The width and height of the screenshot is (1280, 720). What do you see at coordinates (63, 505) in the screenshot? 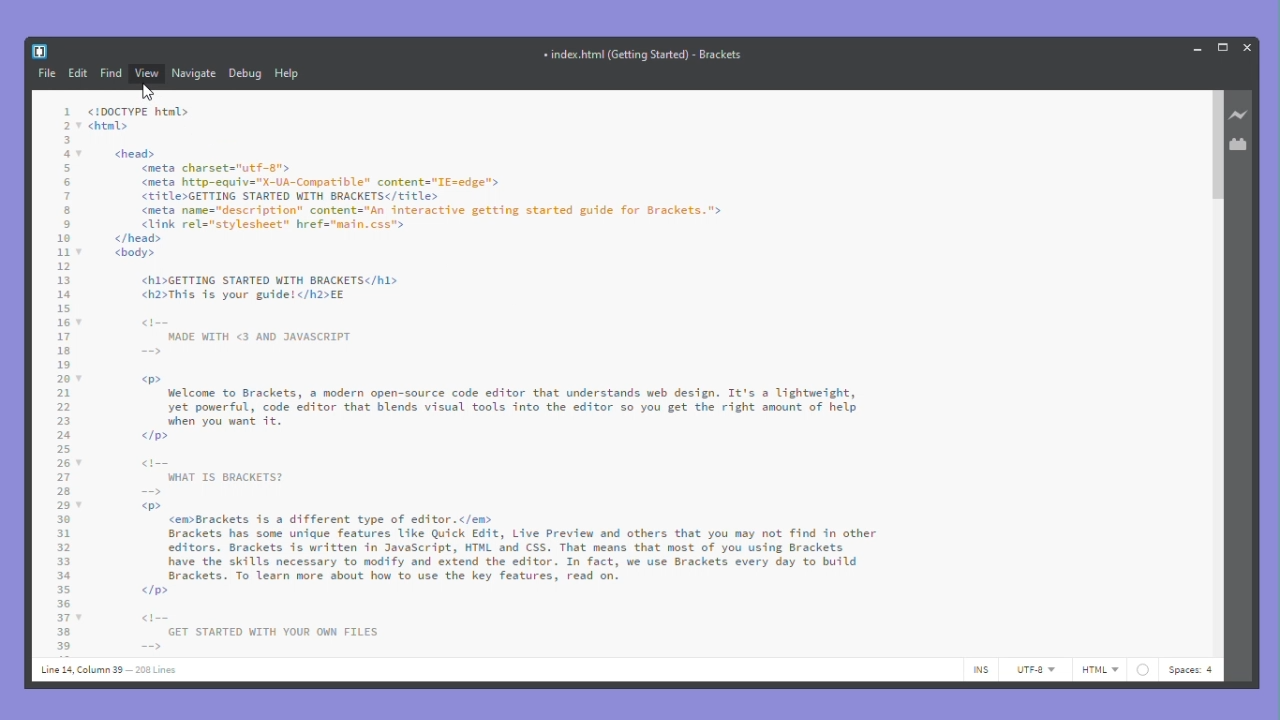
I see `29` at bounding box center [63, 505].